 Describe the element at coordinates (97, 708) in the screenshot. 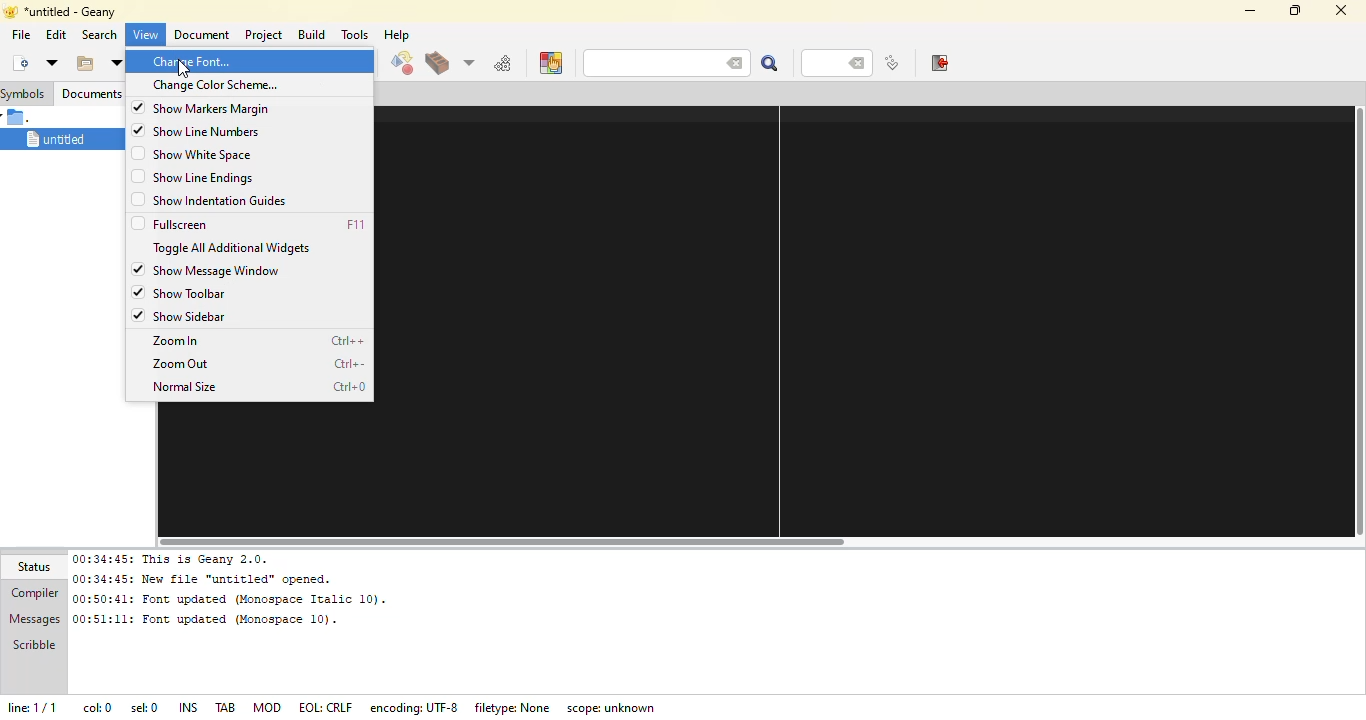

I see `col: 0` at that location.